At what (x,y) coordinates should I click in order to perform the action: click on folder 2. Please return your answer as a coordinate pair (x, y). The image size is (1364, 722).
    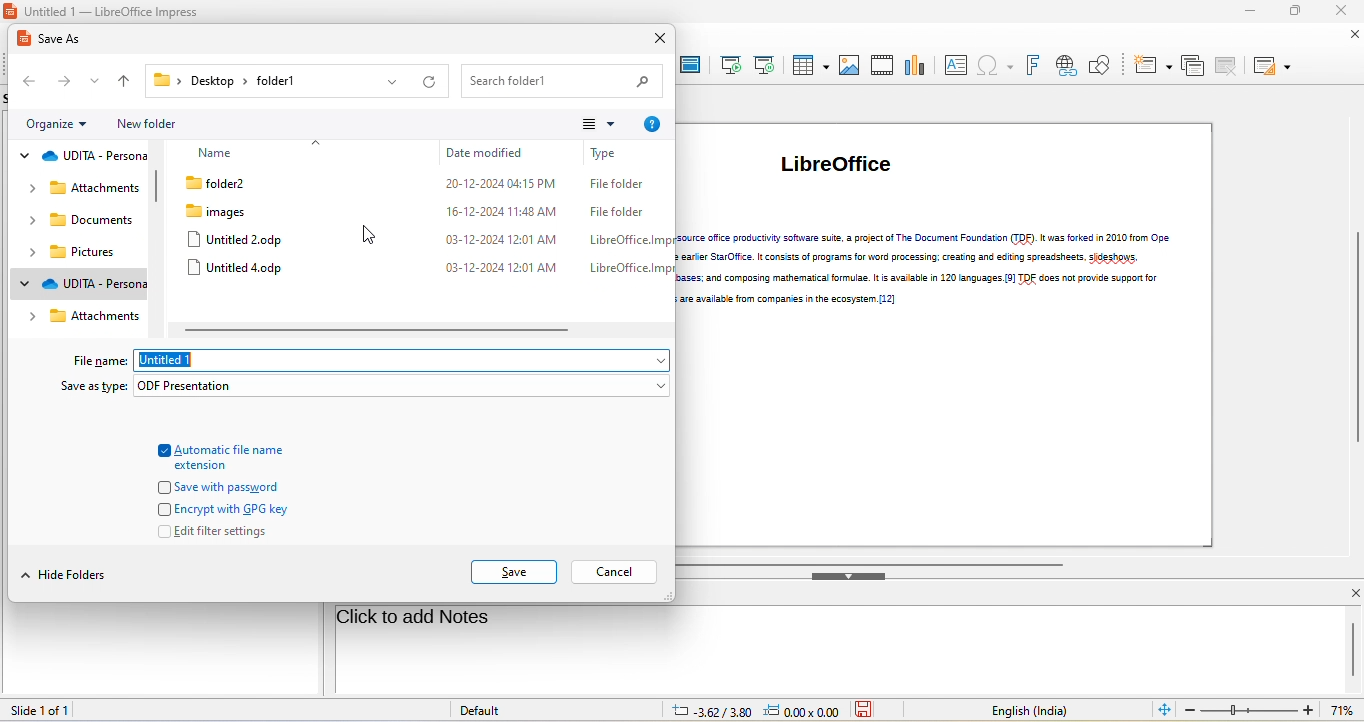
    Looking at the image, I should click on (231, 182).